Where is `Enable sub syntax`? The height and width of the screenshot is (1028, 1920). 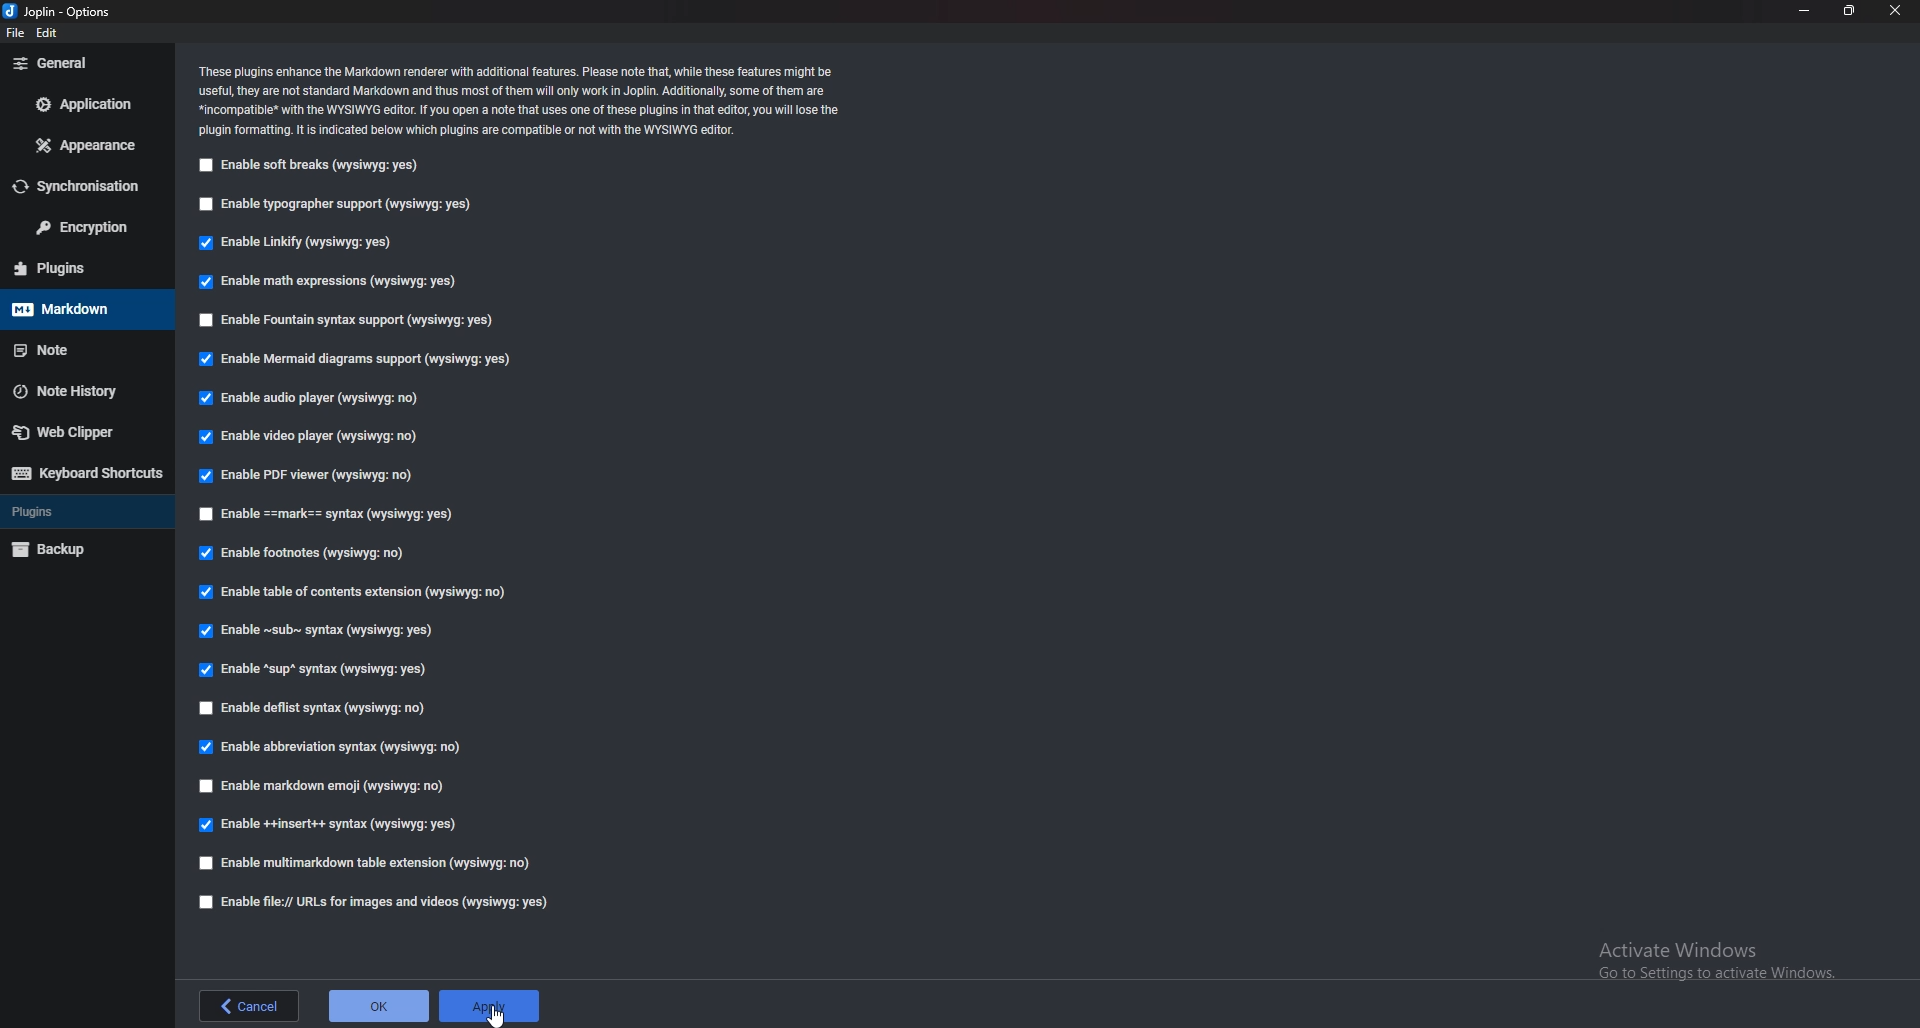
Enable sub syntax is located at coordinates (317, 630).